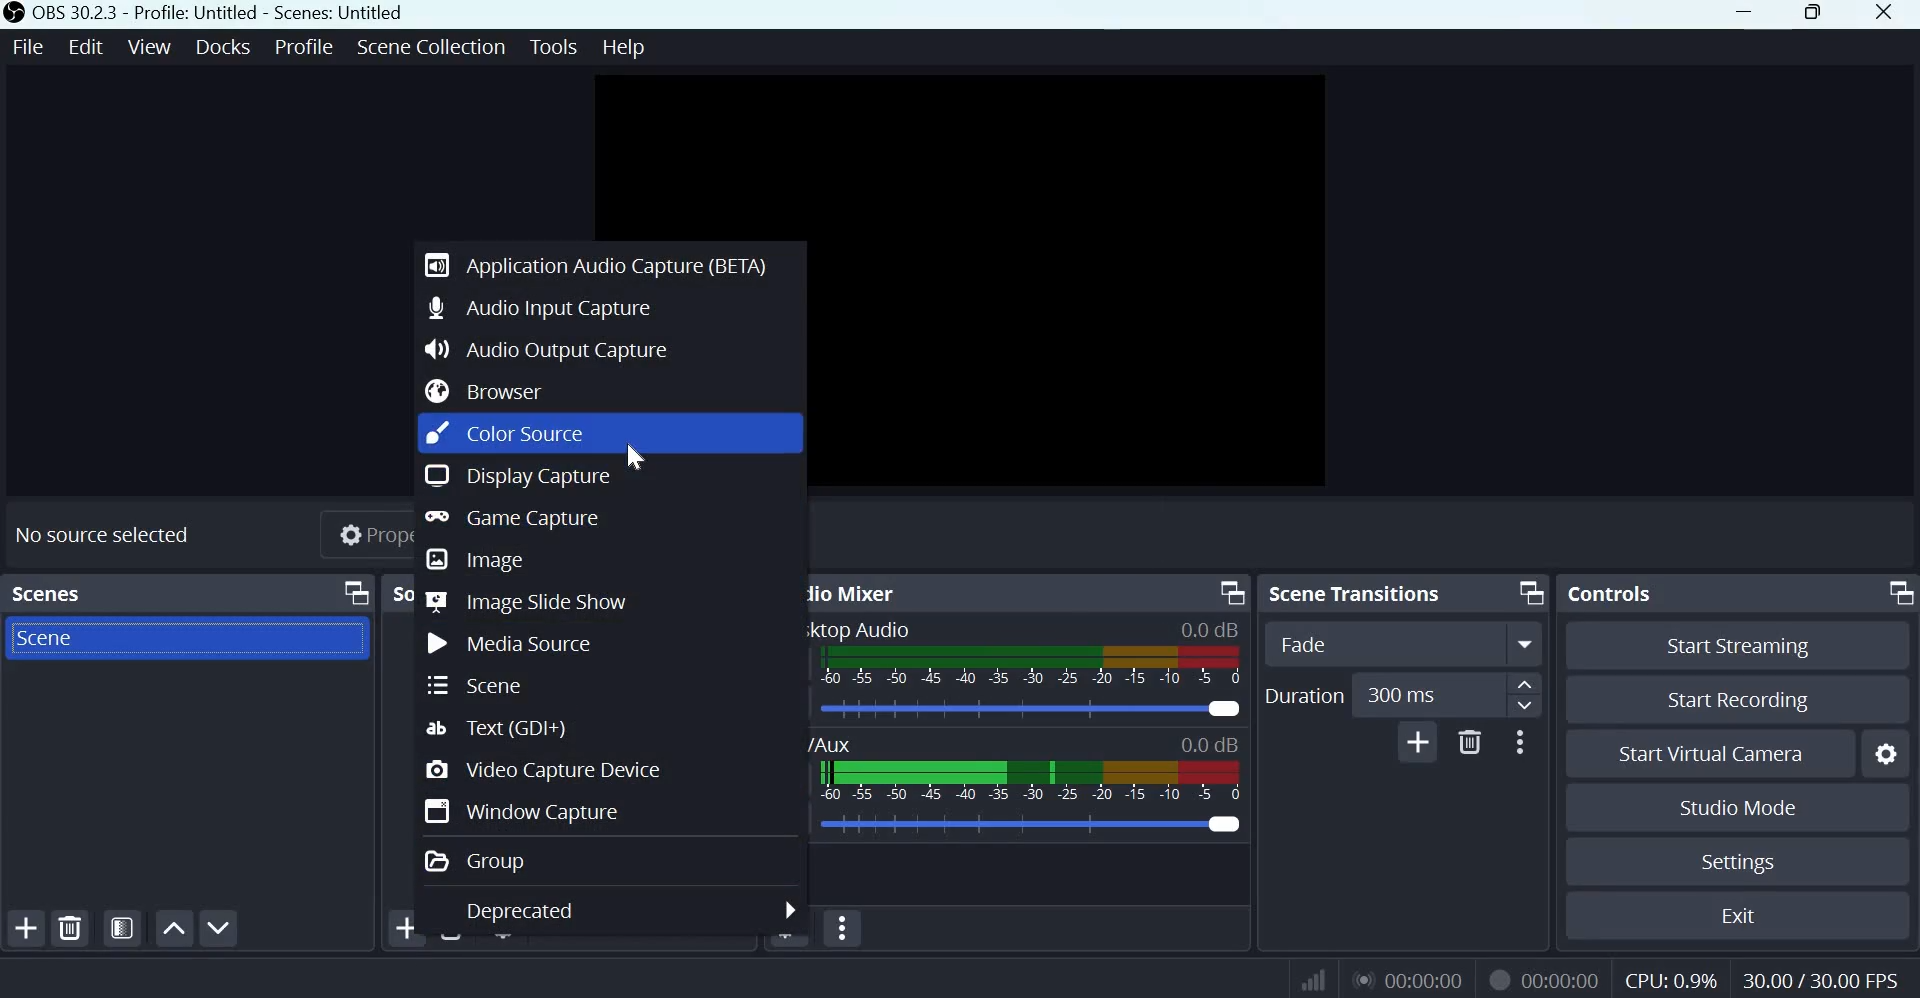 Image resolution: width=1920 pixels, height=998 pixels. What do you see at coordinates (173, 928) in the screenshot?
I see `Move scene up` at bounding box center [173, 928].